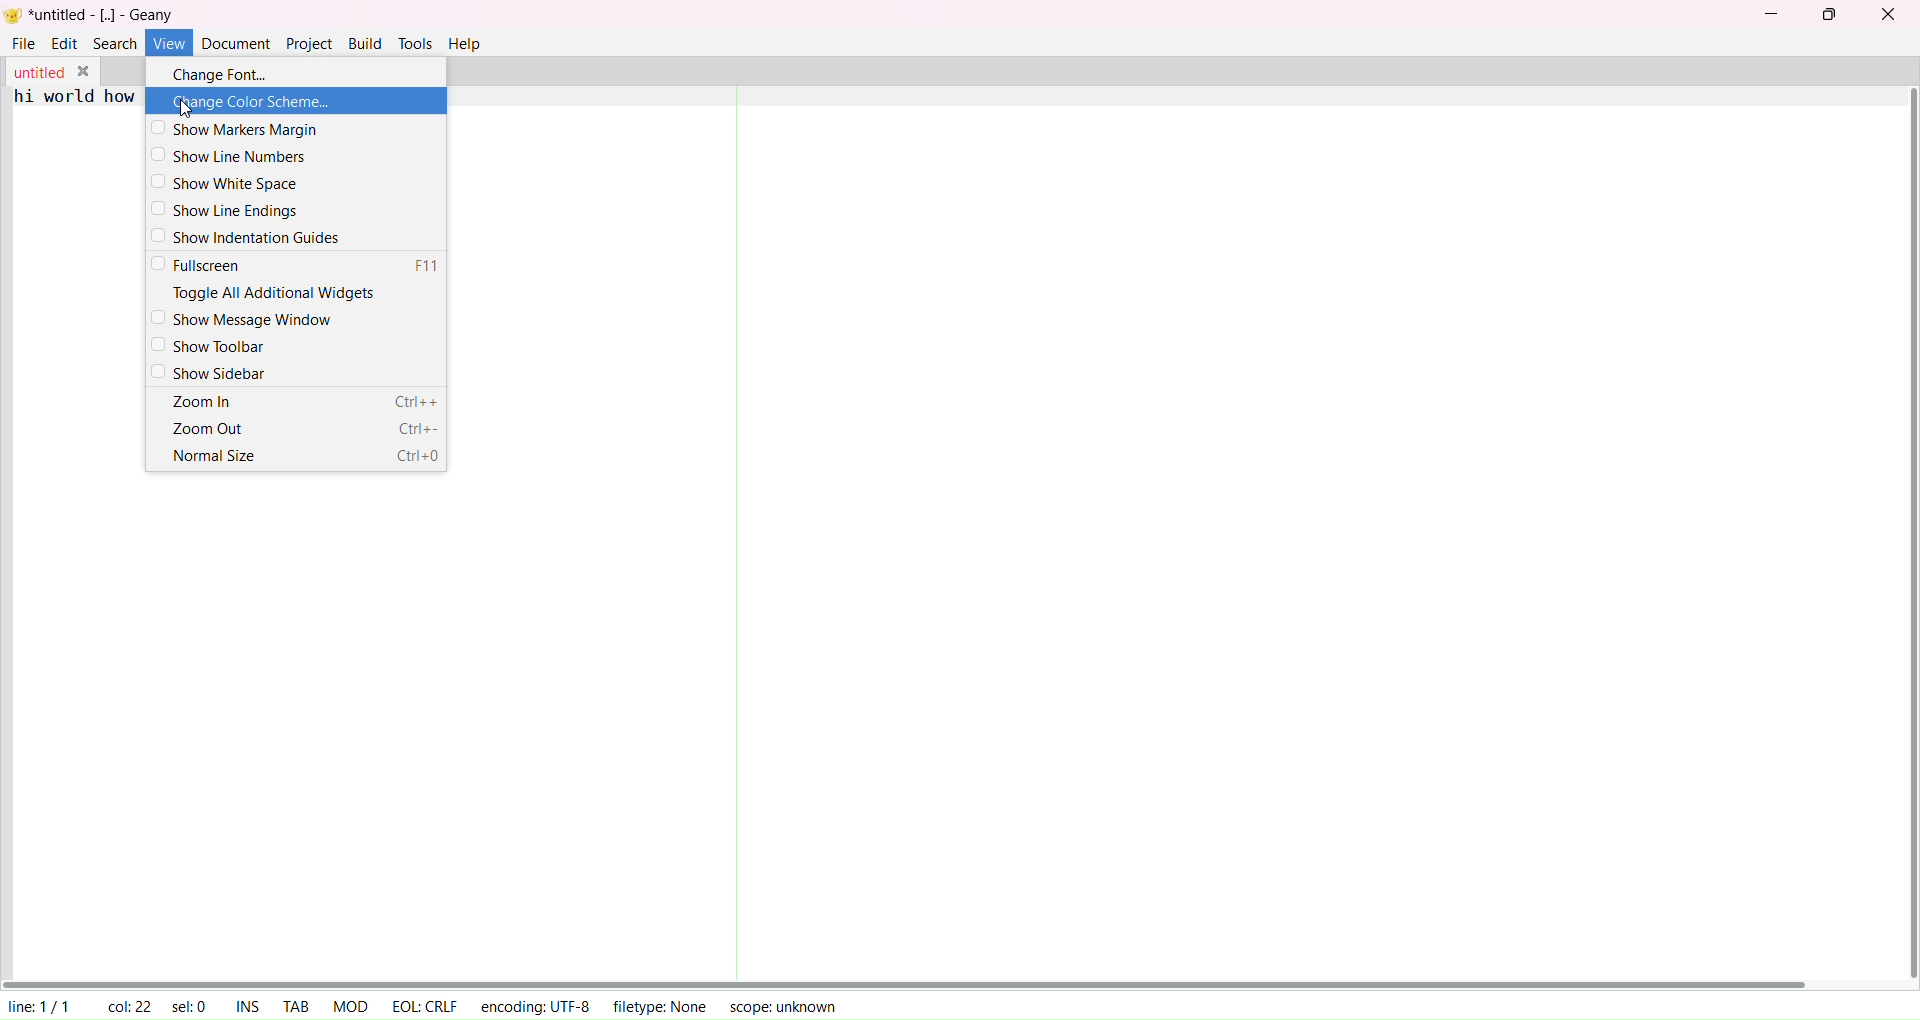 The image size is (1920, 1020). Describe the element at coordinates (777, 1005) in the screenshot. I see `scope:unknown` at that location.